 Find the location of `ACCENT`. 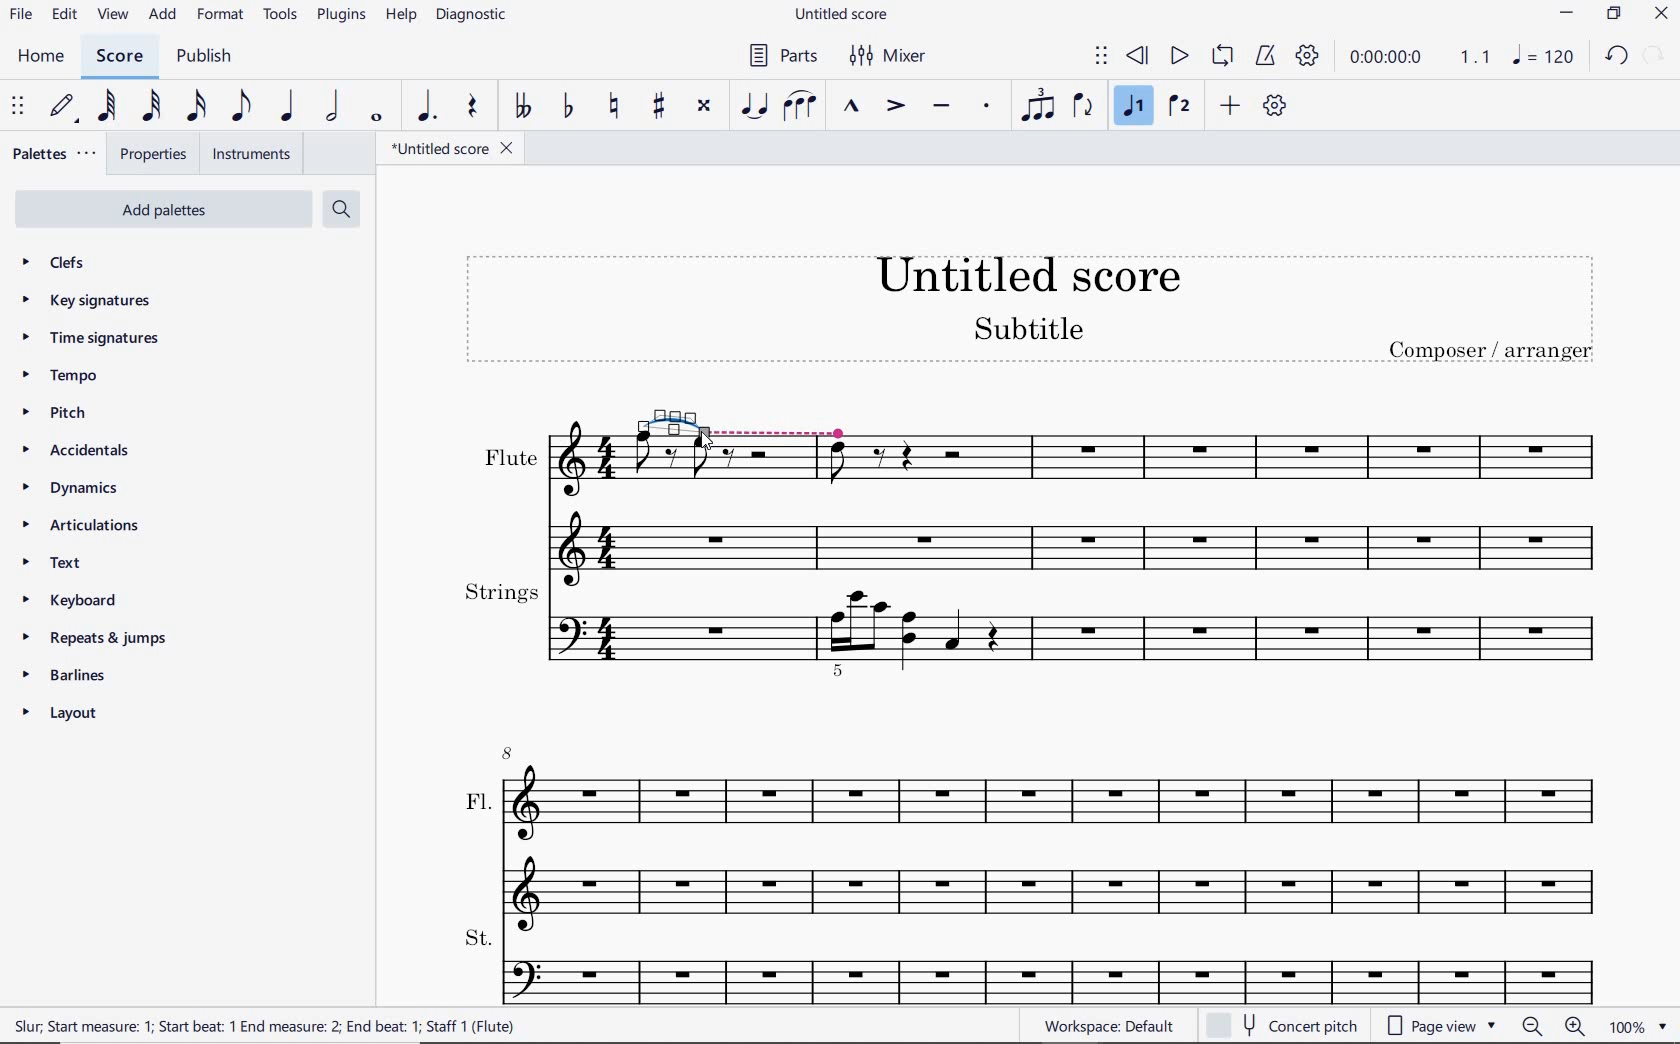

ACCENT is located at coordinates (891, 108).